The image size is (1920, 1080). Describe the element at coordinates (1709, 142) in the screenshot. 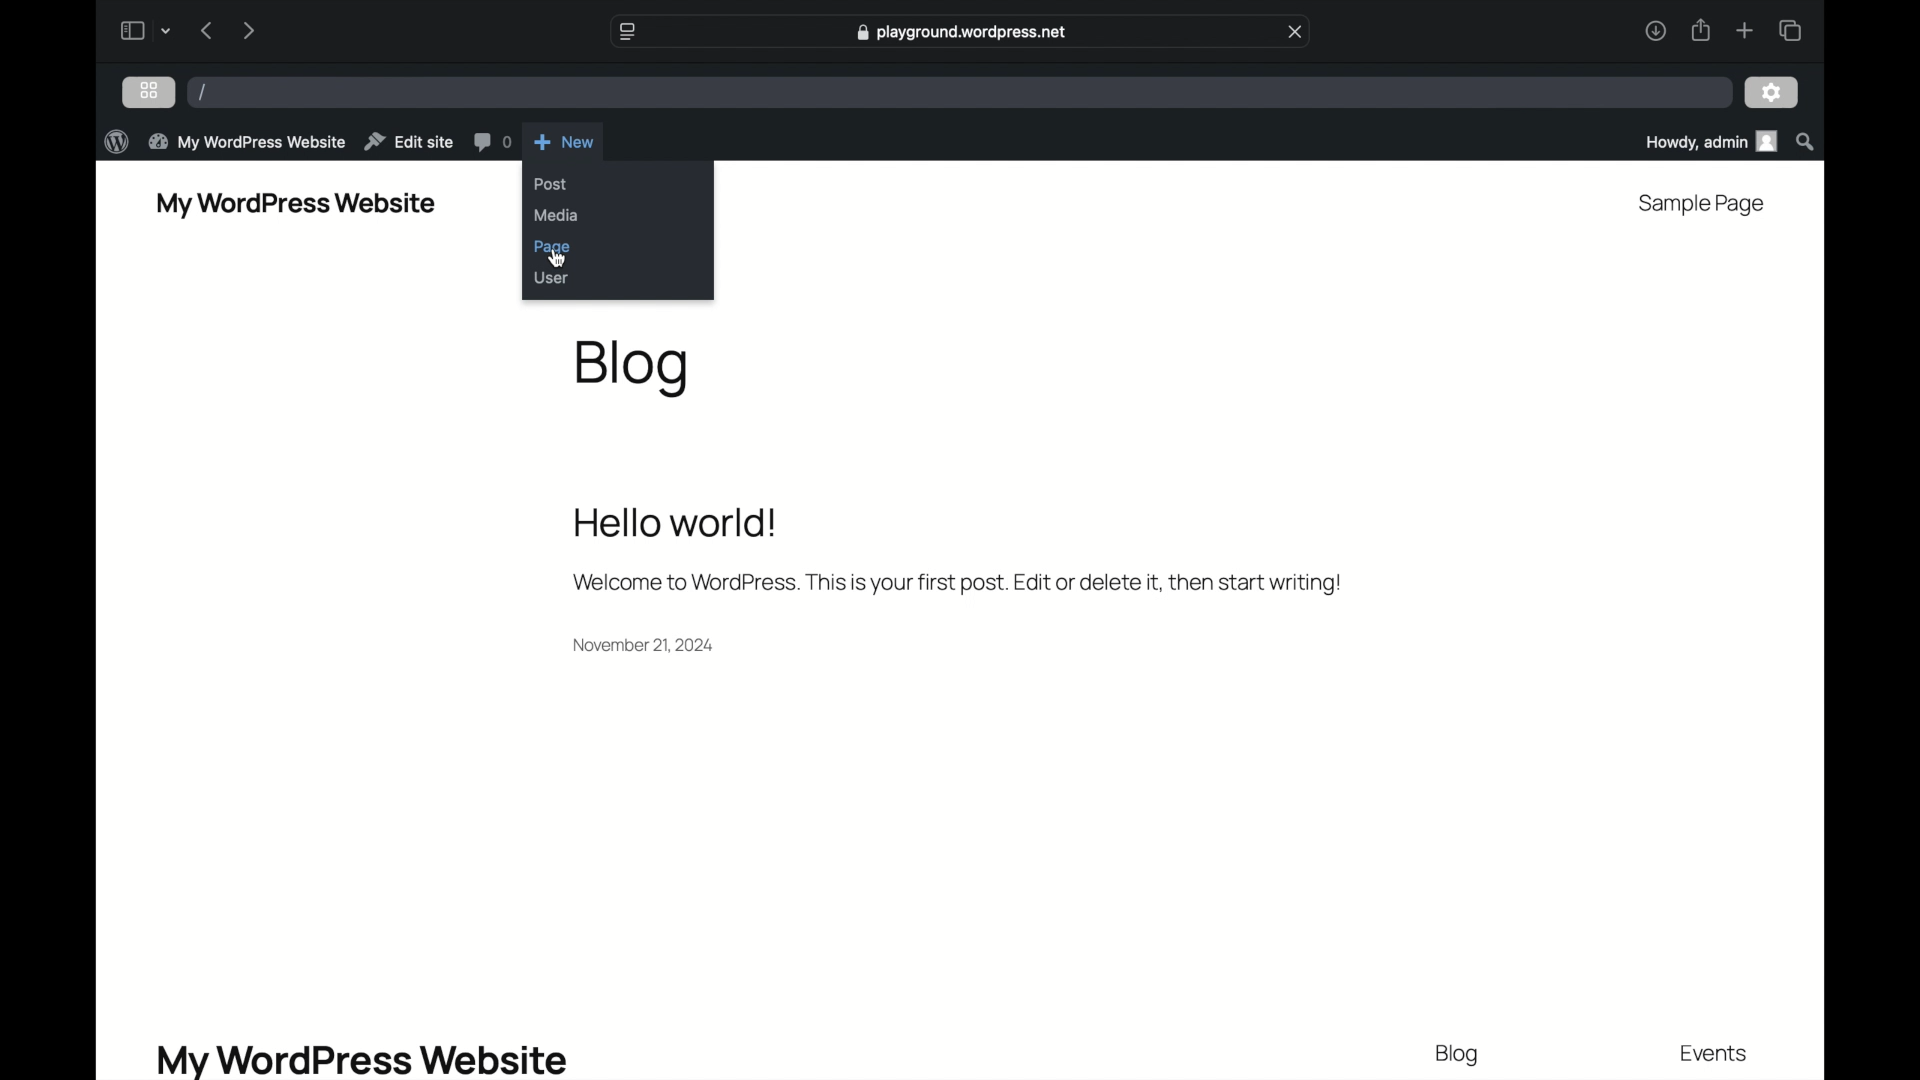

I see `how dy admin` at that location.